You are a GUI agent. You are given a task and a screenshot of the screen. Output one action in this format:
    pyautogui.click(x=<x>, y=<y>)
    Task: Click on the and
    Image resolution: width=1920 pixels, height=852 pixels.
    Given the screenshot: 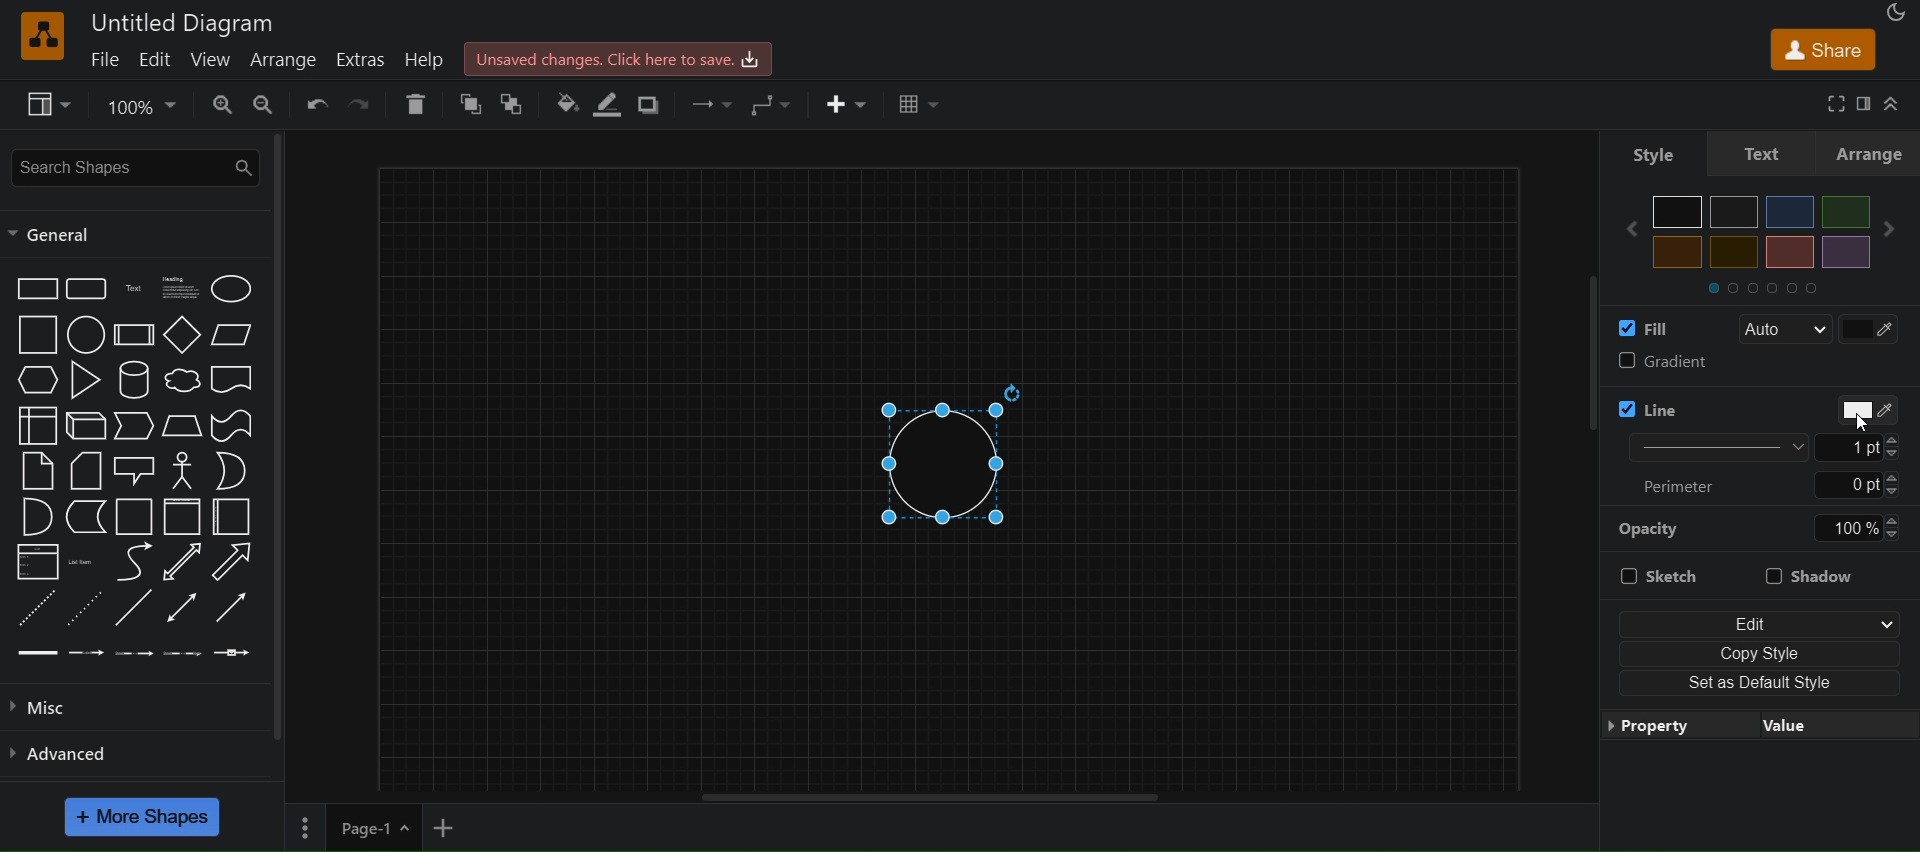 What is the action you would take?
    pyautogui.click(x=35, y=519)
    